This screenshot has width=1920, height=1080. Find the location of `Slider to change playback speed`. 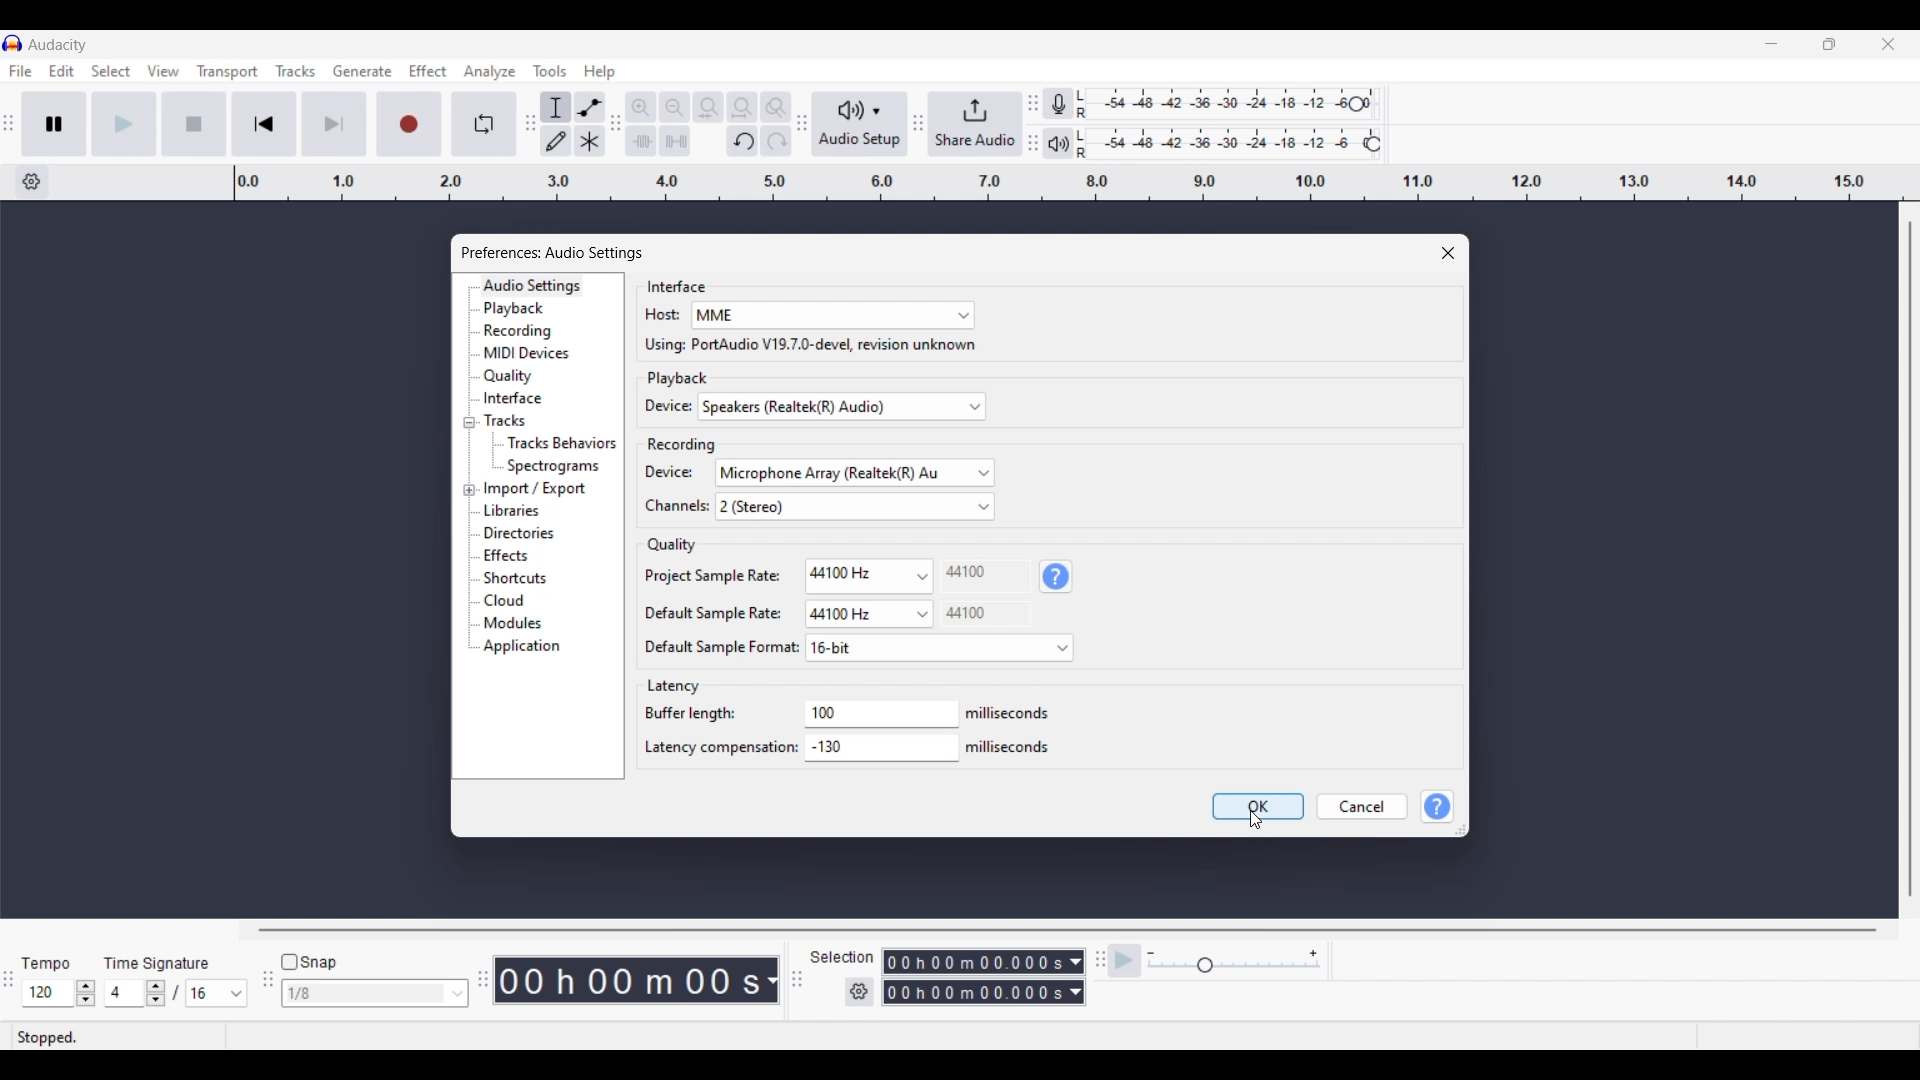

Slider to change playback speed is located at coordinates (1234, 967).